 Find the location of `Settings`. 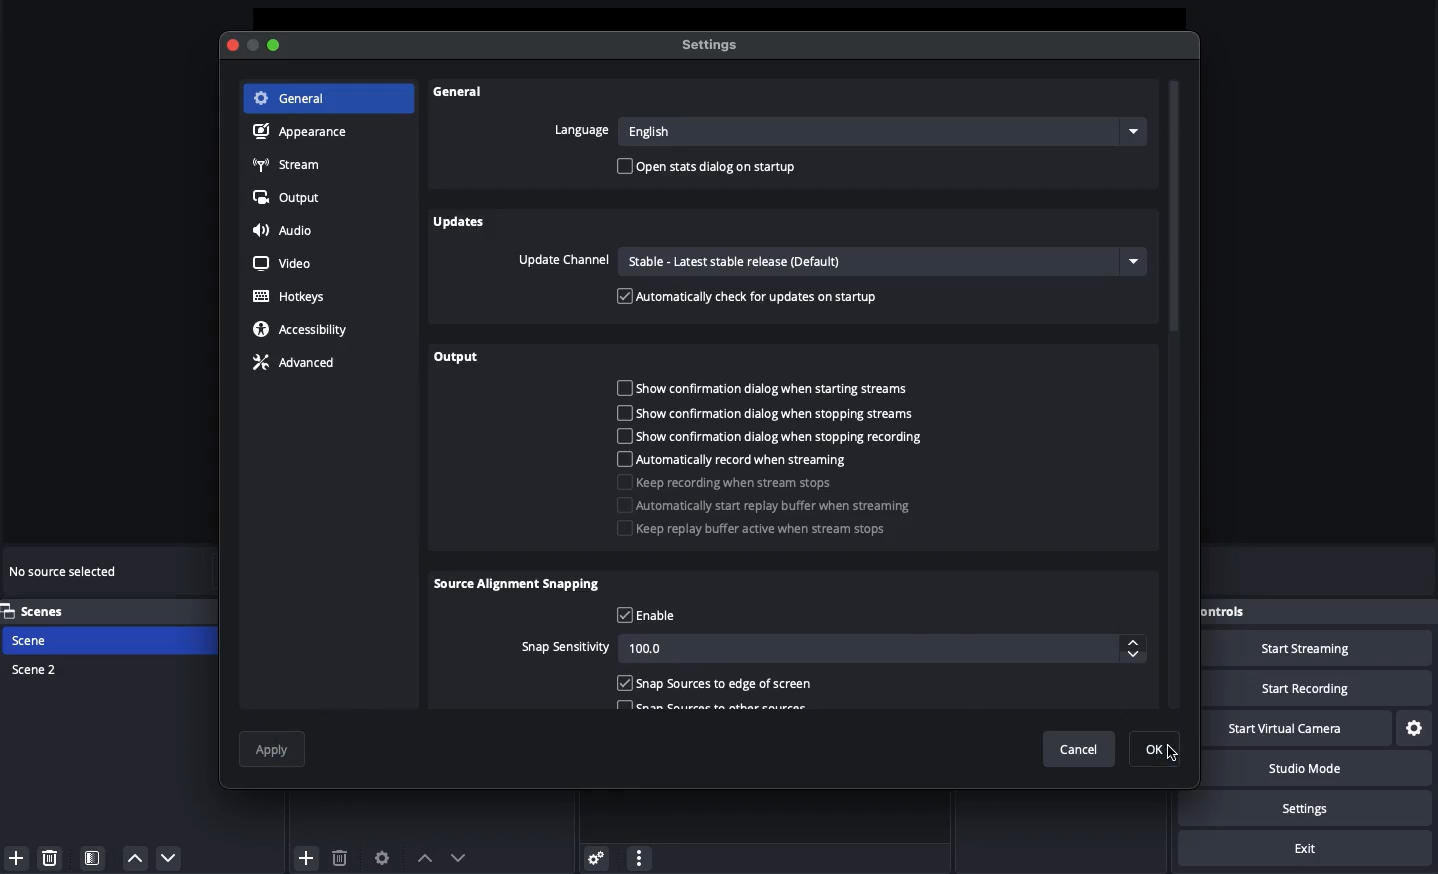

Settings is located at coordinates (1317, 808).